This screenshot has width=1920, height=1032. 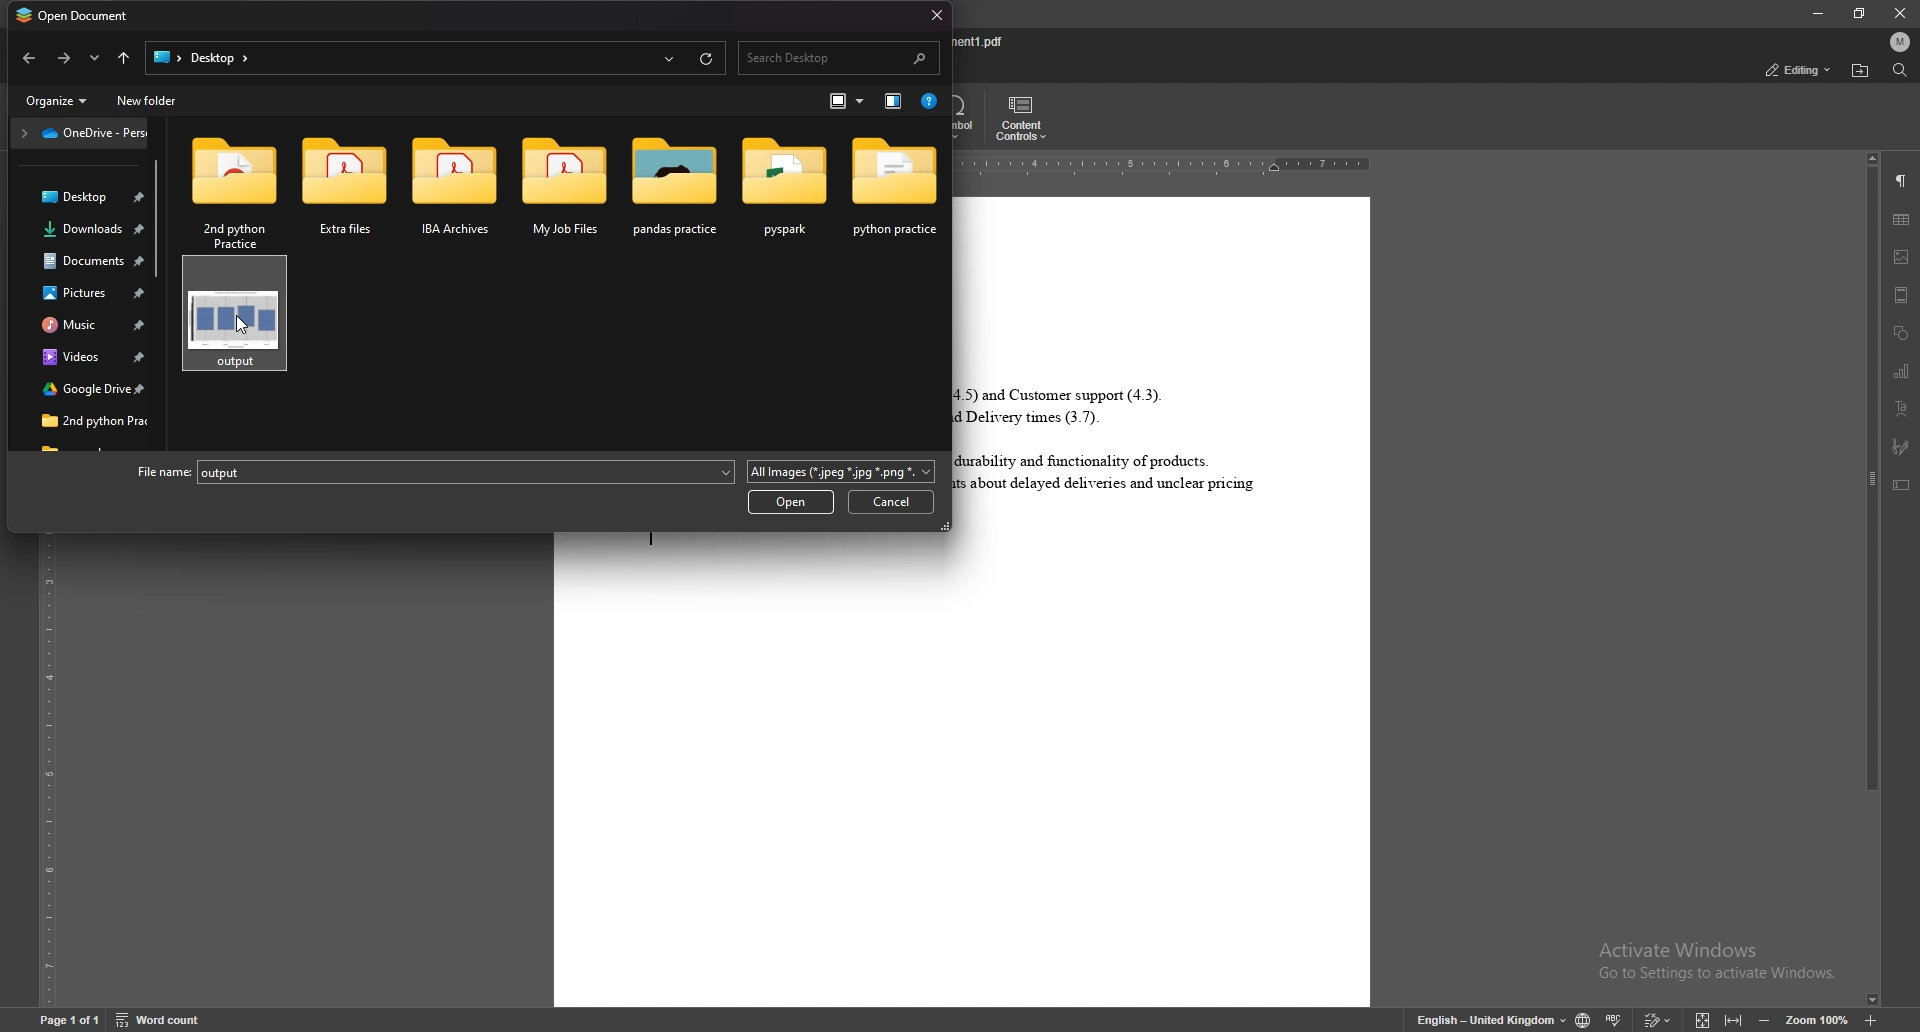 What do you see at coordinates (1814, 1019) in the screenshot?
I see `zoom percentage` at bounding box center [1814, 1019].